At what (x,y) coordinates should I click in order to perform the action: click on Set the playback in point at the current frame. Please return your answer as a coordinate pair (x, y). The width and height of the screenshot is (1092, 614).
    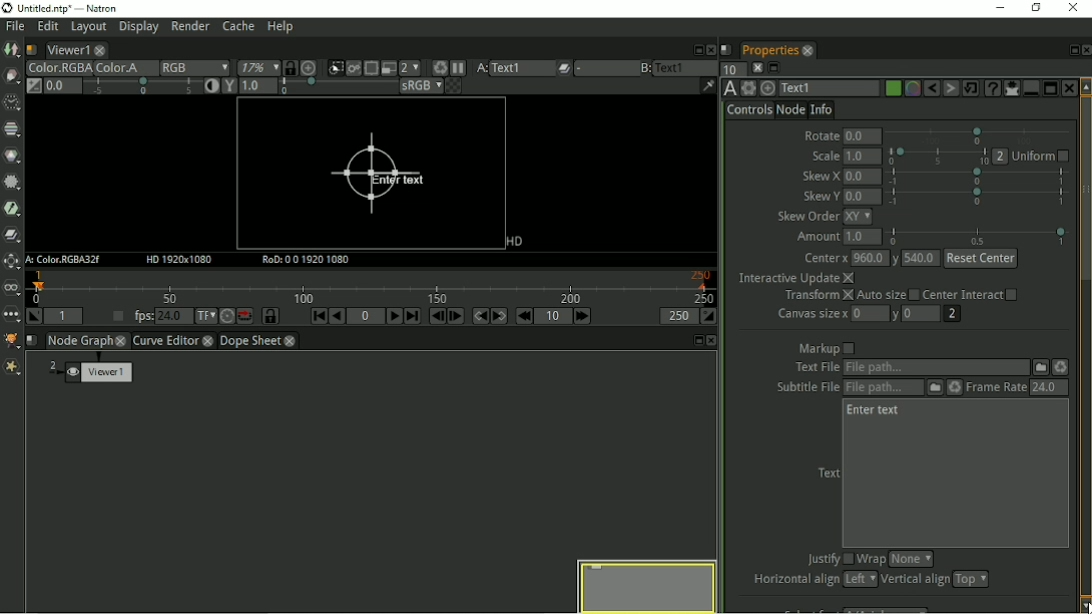
    Looking at the image, I should click on (33, 316).